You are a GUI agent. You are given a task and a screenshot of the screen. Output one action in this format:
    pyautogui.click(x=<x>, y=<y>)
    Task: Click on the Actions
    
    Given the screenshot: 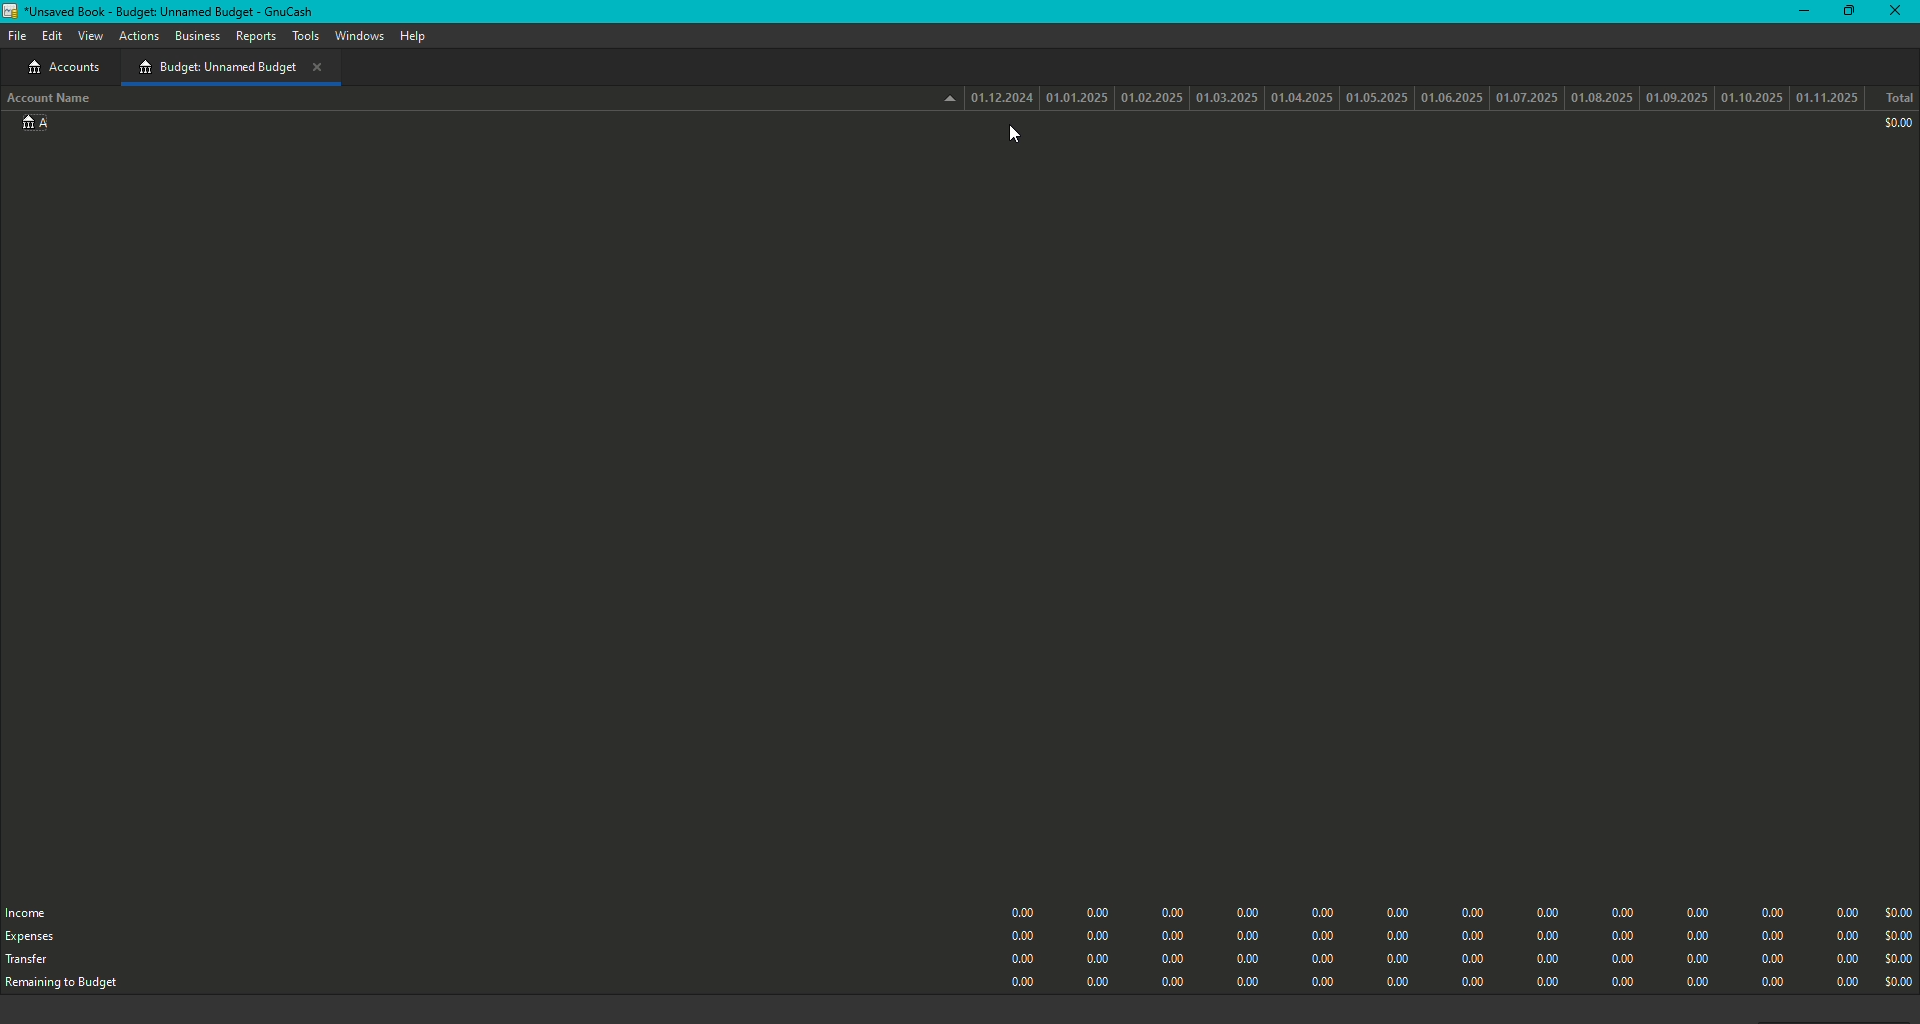 What is the action you would take?
    pyautogui.click(x=140, y=38)
    